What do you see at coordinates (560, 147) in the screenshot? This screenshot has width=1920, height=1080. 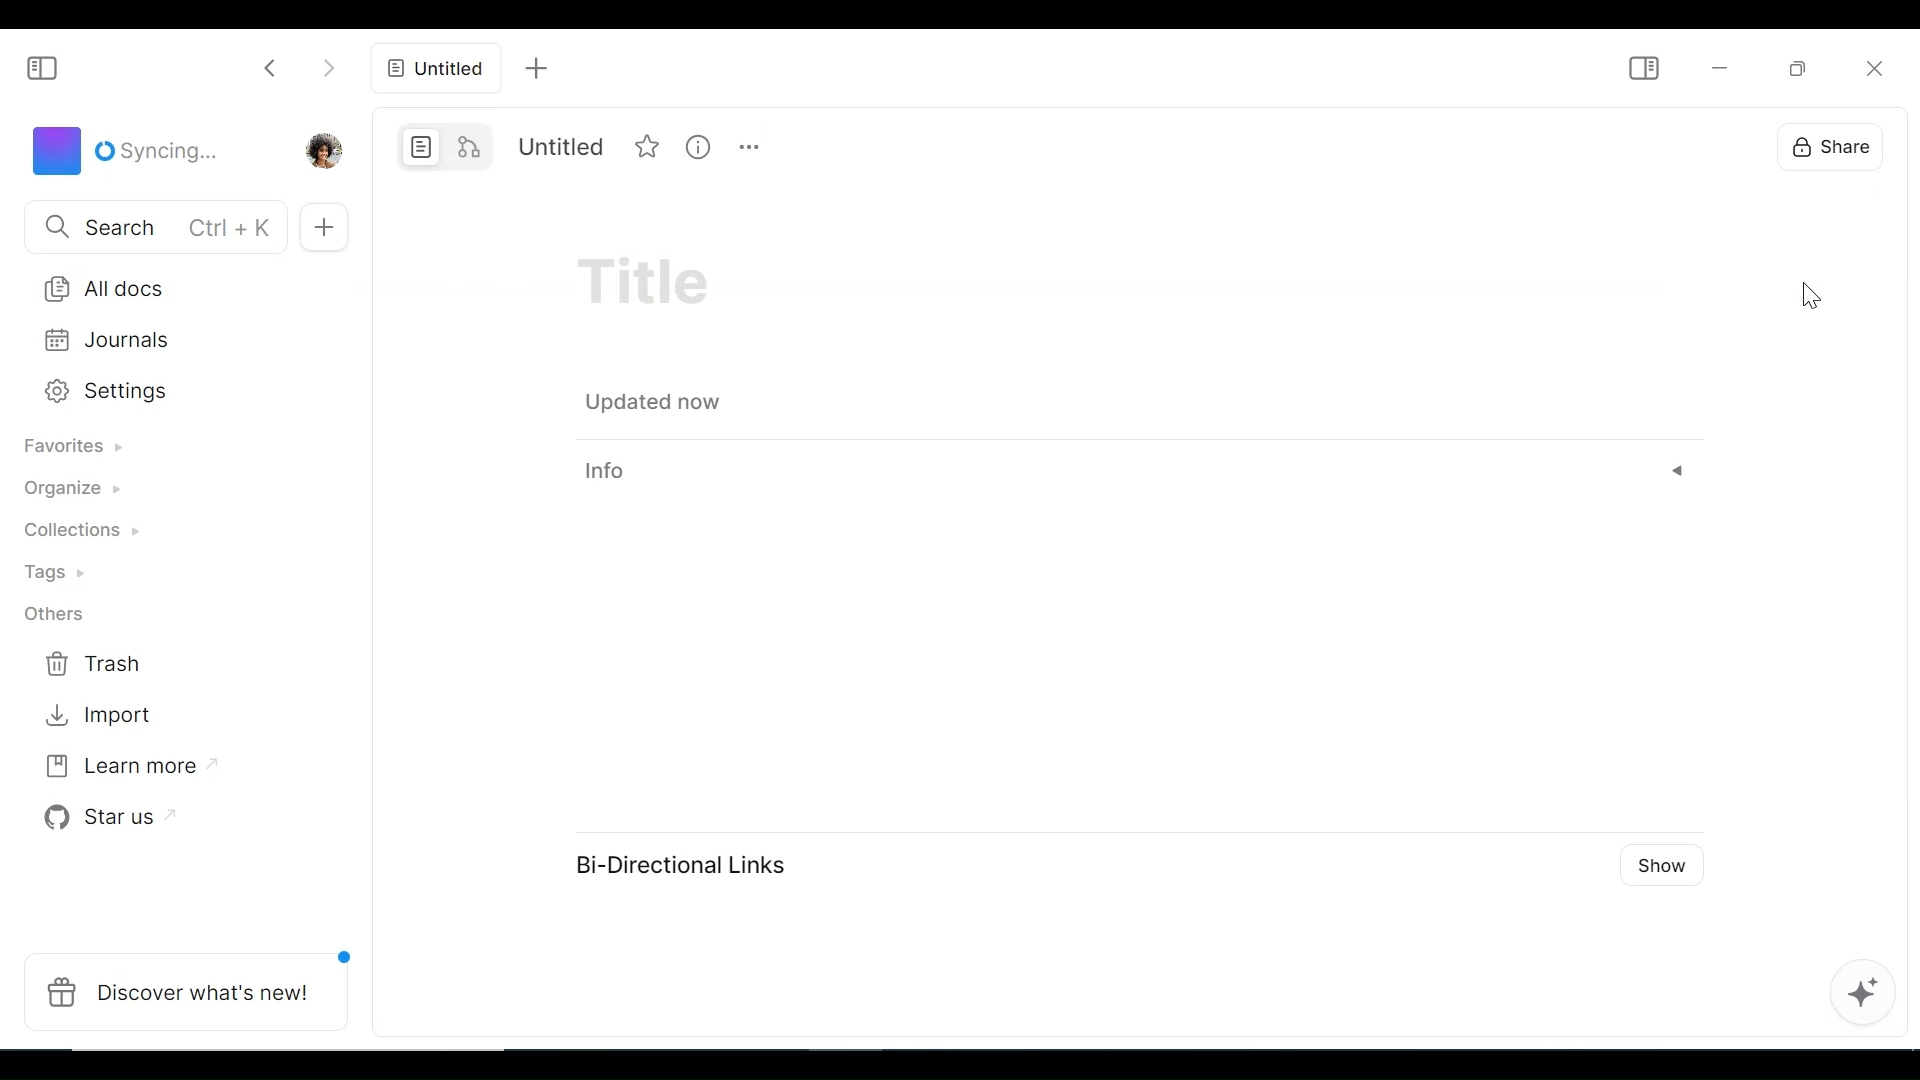 I see `Title` at bounding box center [560, 147].